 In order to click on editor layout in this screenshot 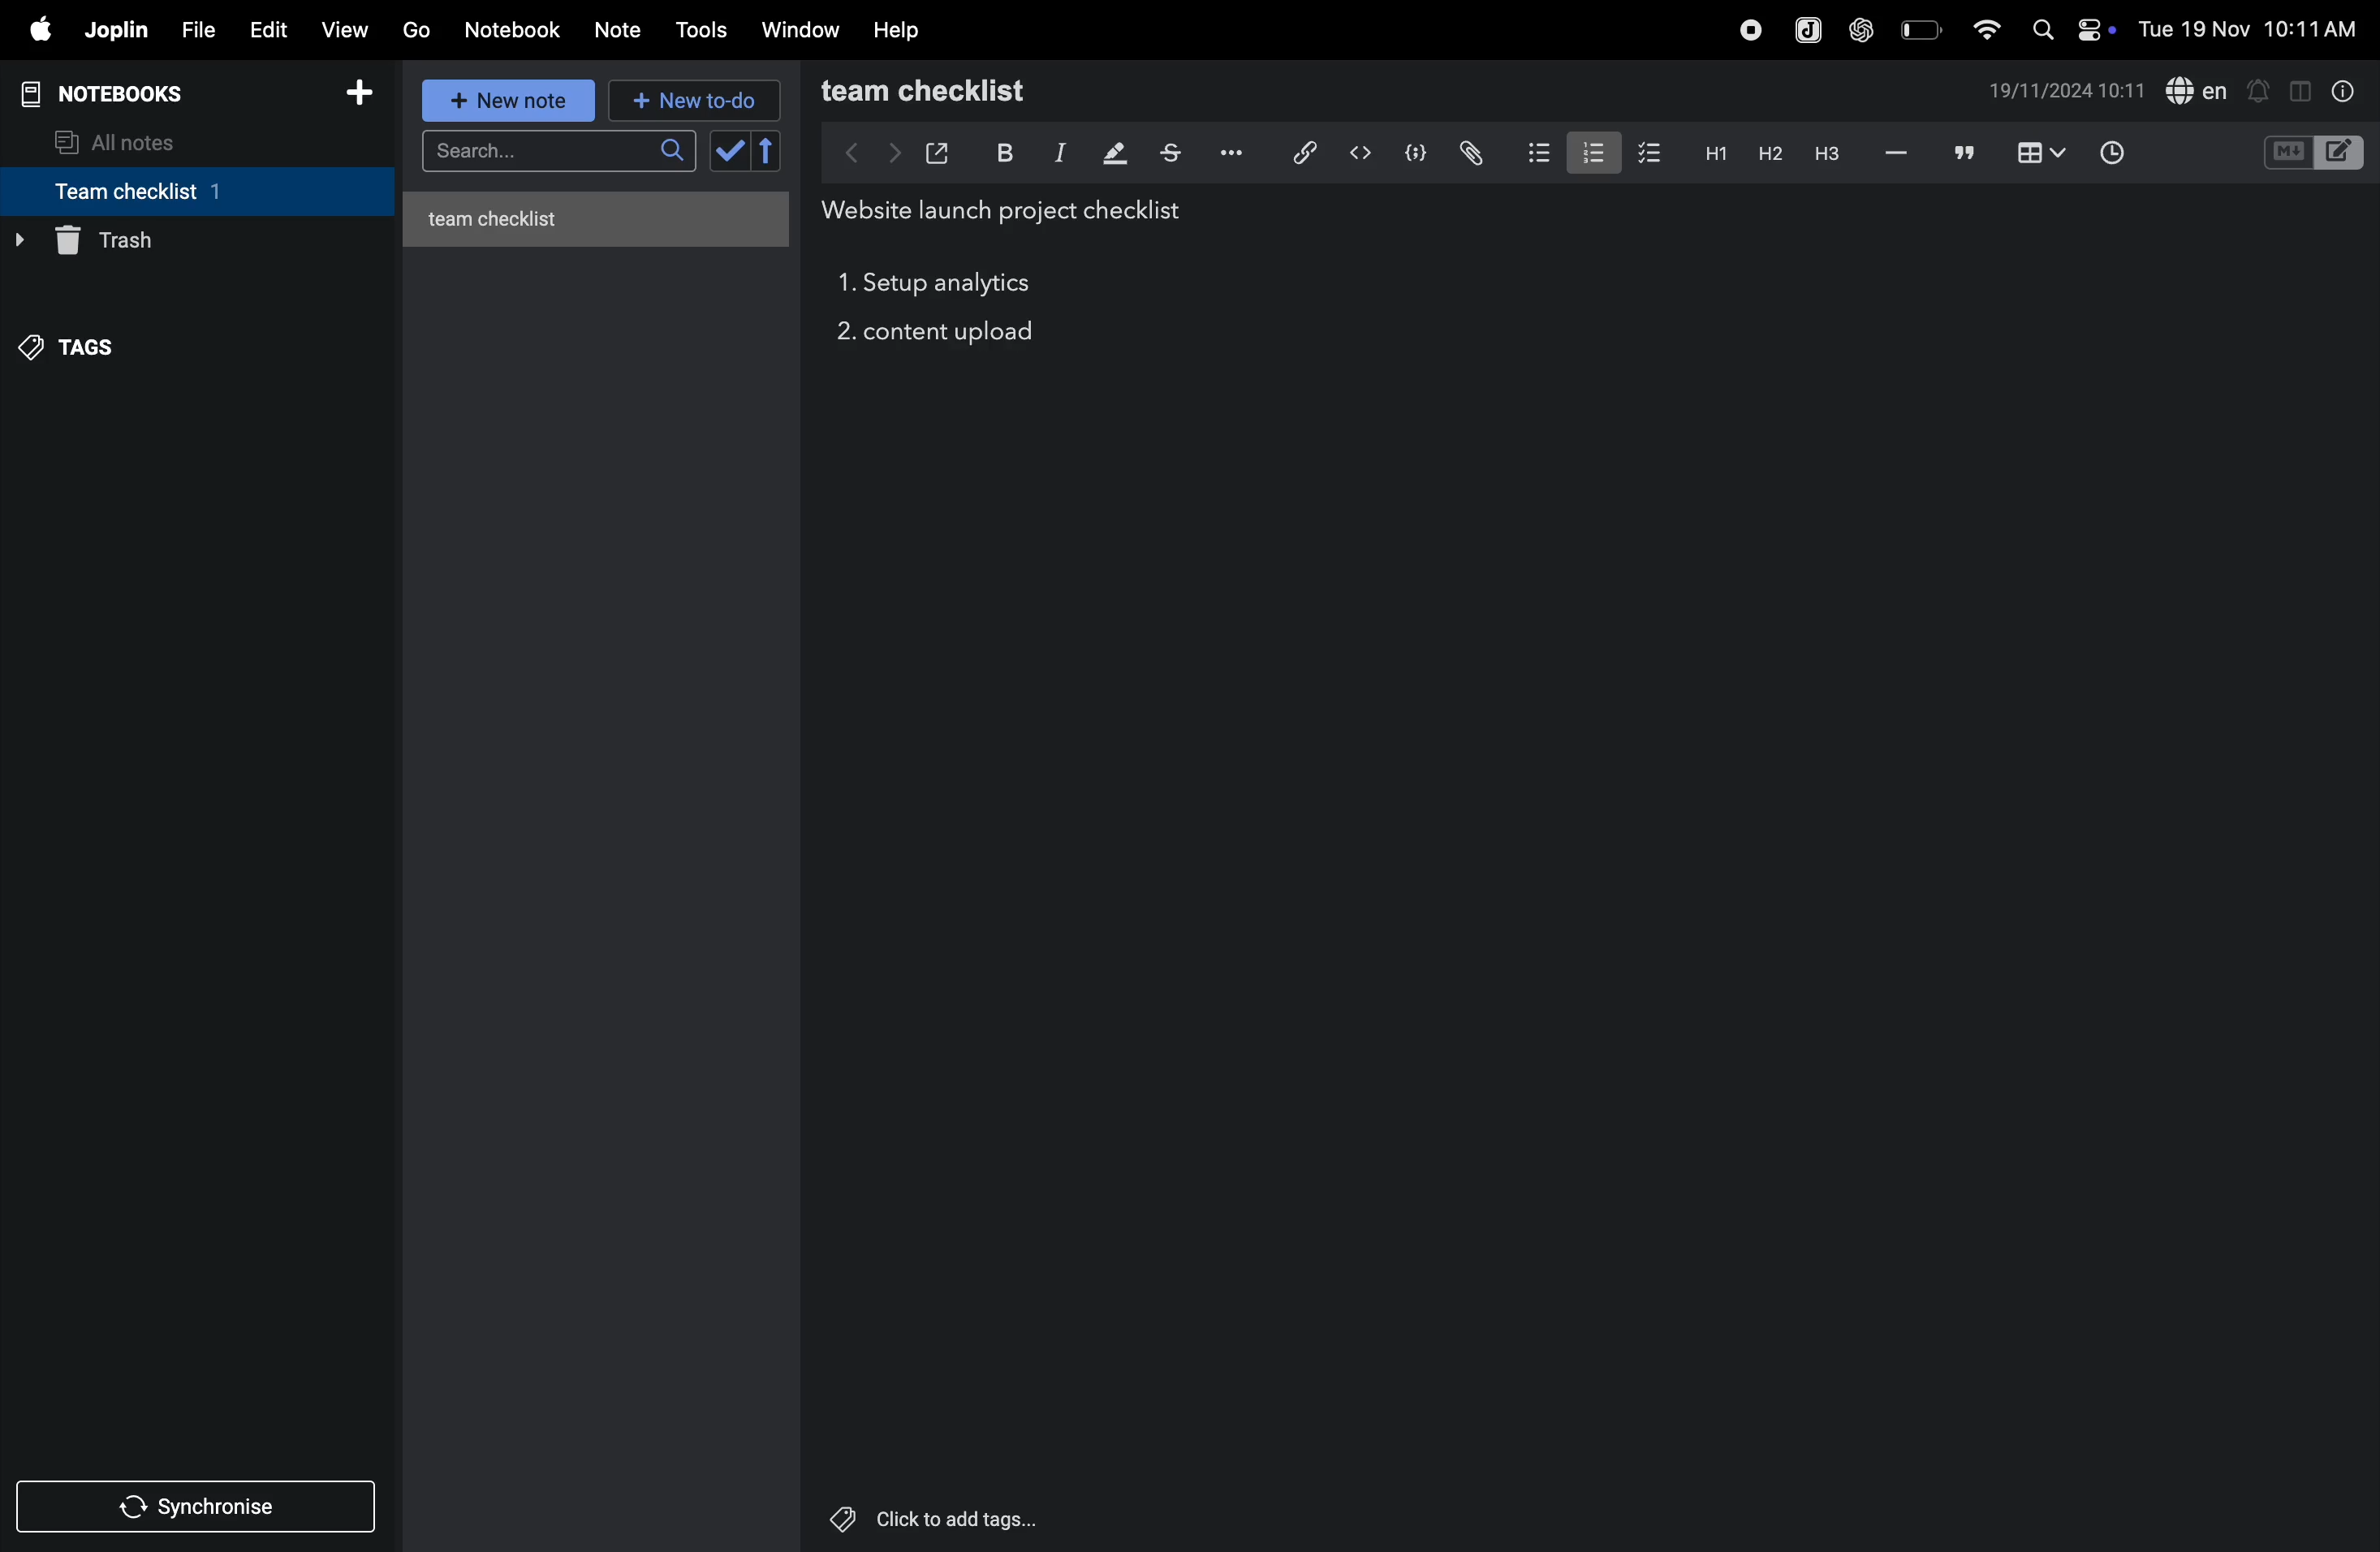, I will do `click(2342, 151)`.